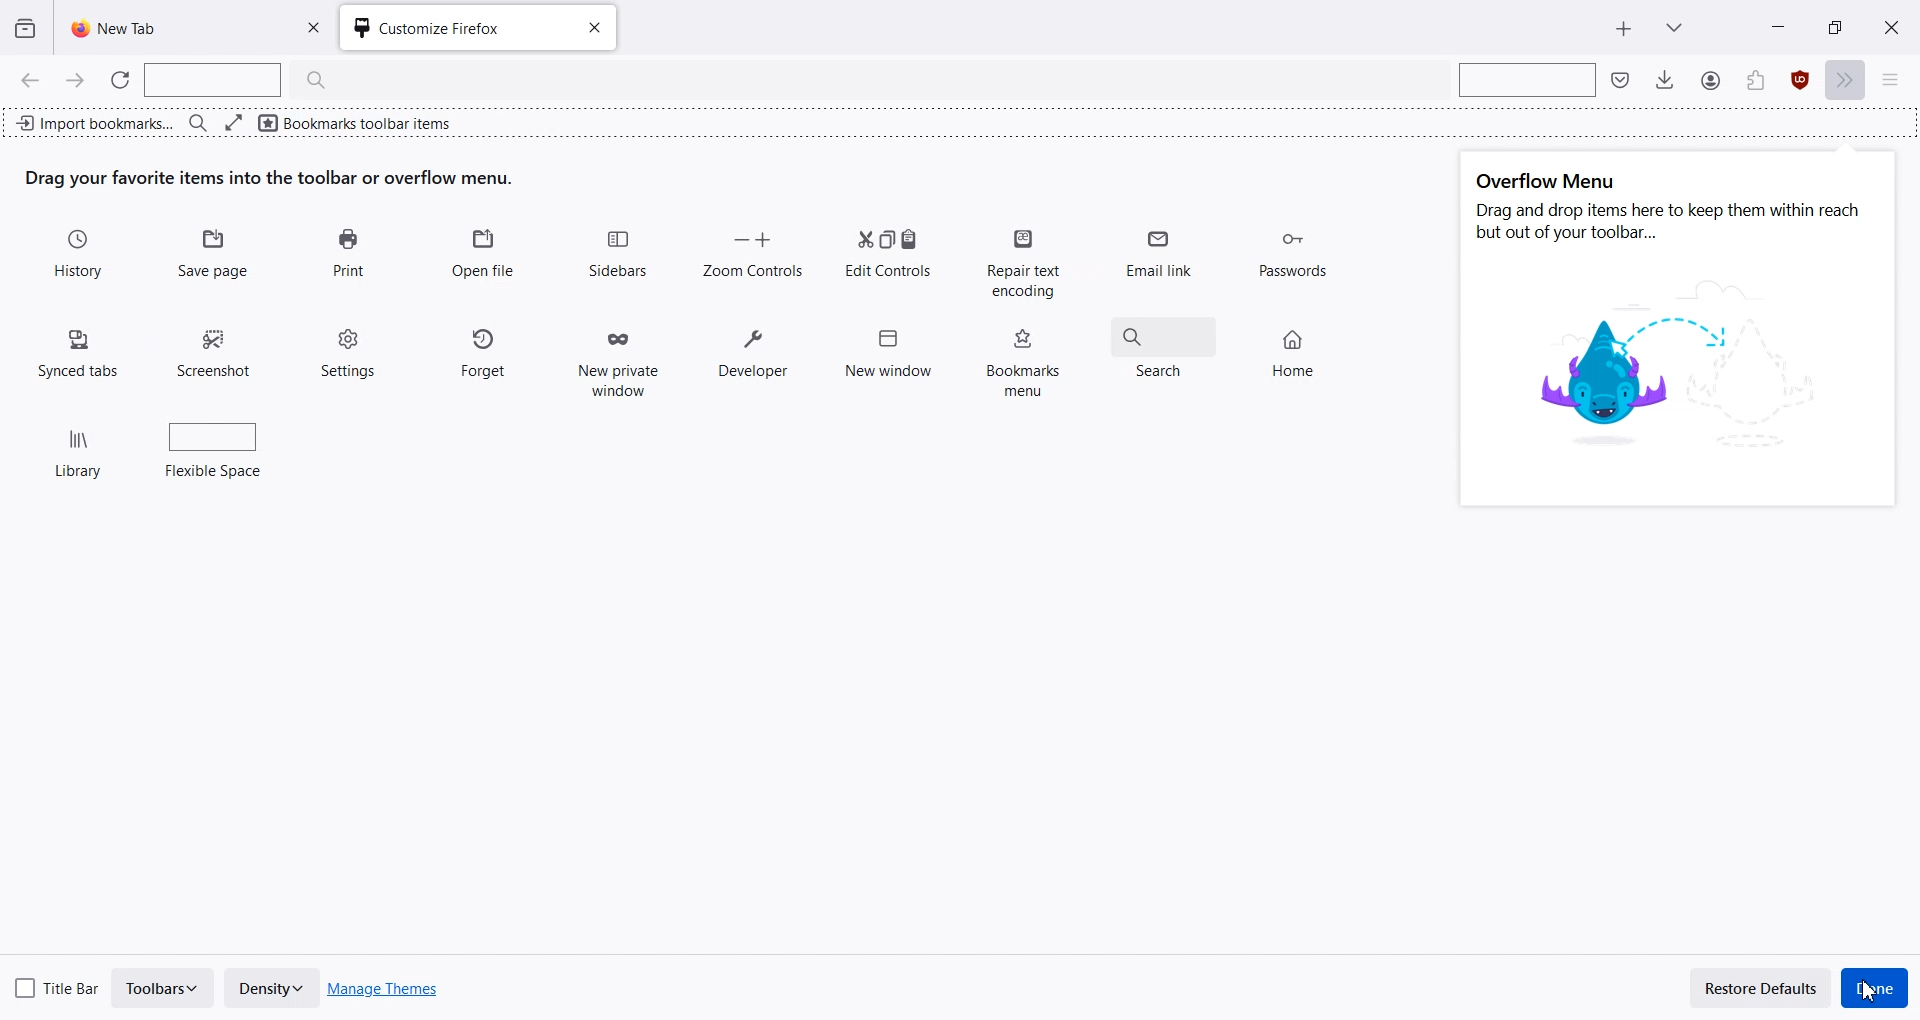  I want to click on Library, so click(82, 444).